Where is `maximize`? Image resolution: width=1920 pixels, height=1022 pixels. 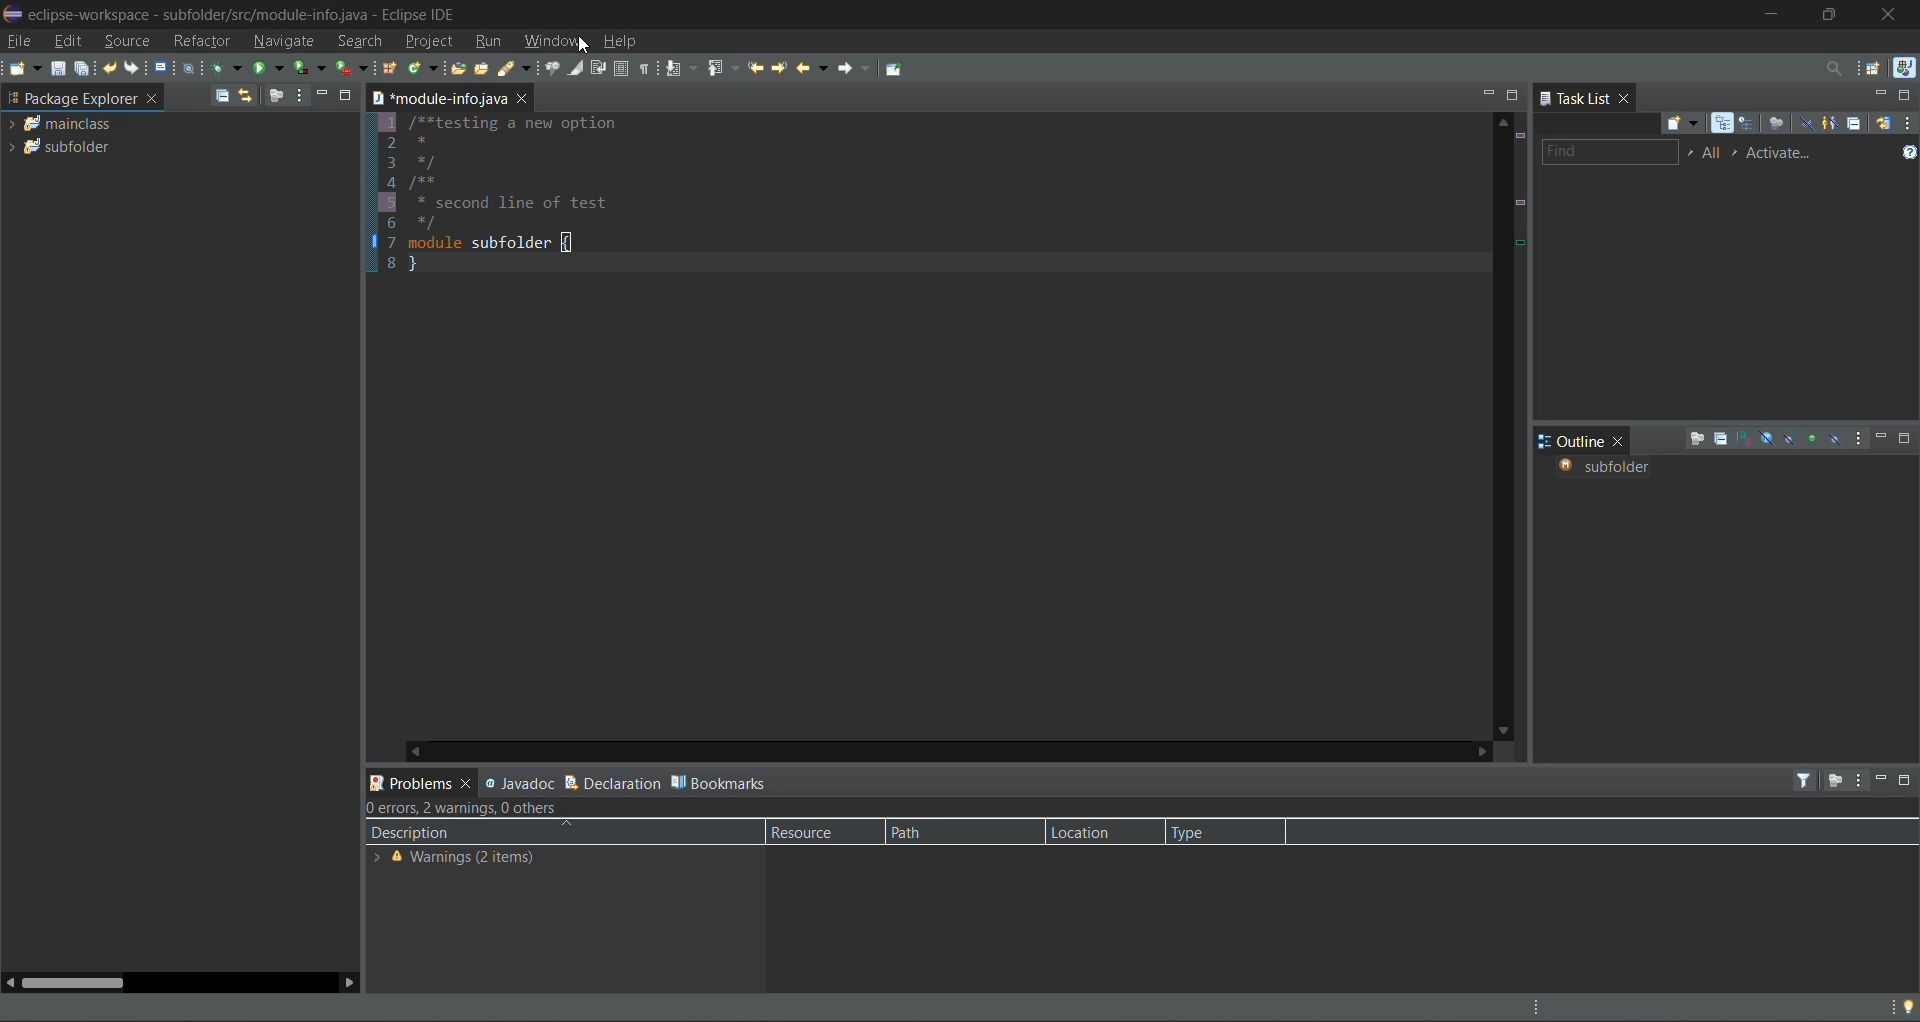 maximize is located at coordinates (1516, 97).